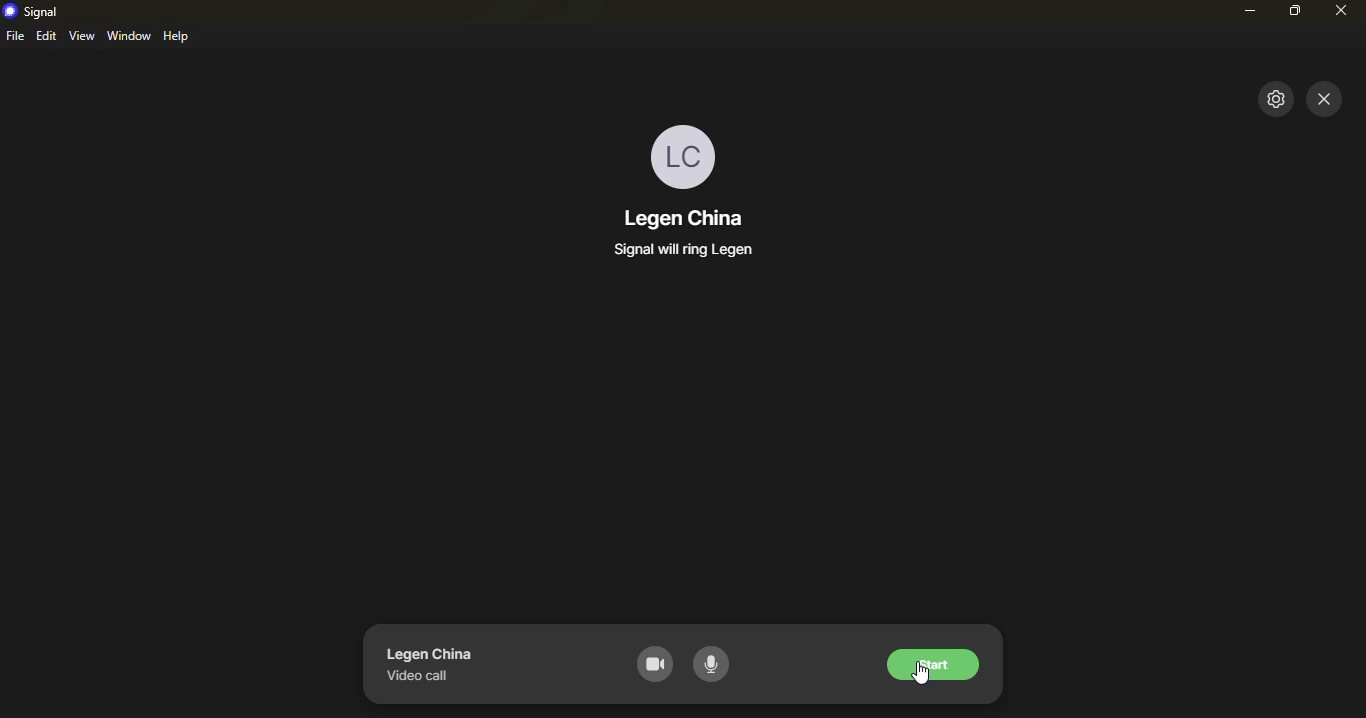 This screenshot has height=718, width=1366. I want to click on view, so click(80, 35).